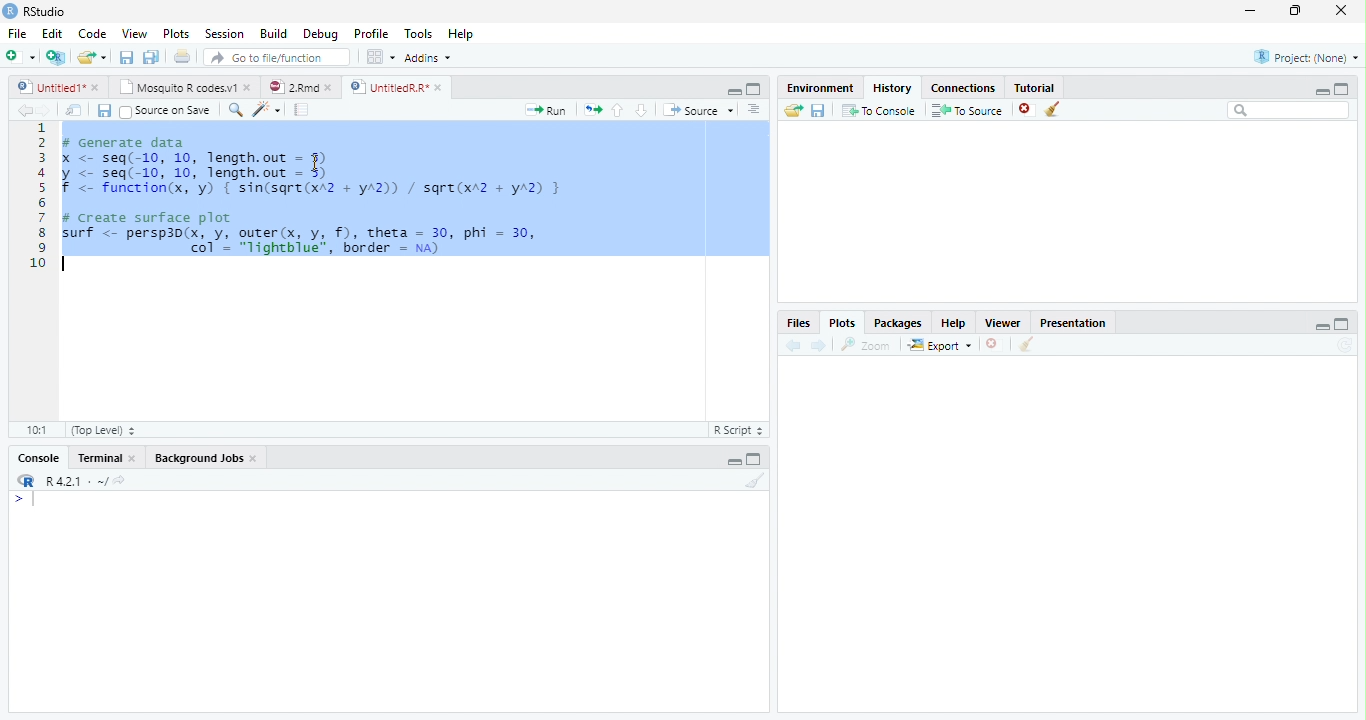  Describe the element at coordinates (329, 88) in the screenshot. I see `close` at that location.